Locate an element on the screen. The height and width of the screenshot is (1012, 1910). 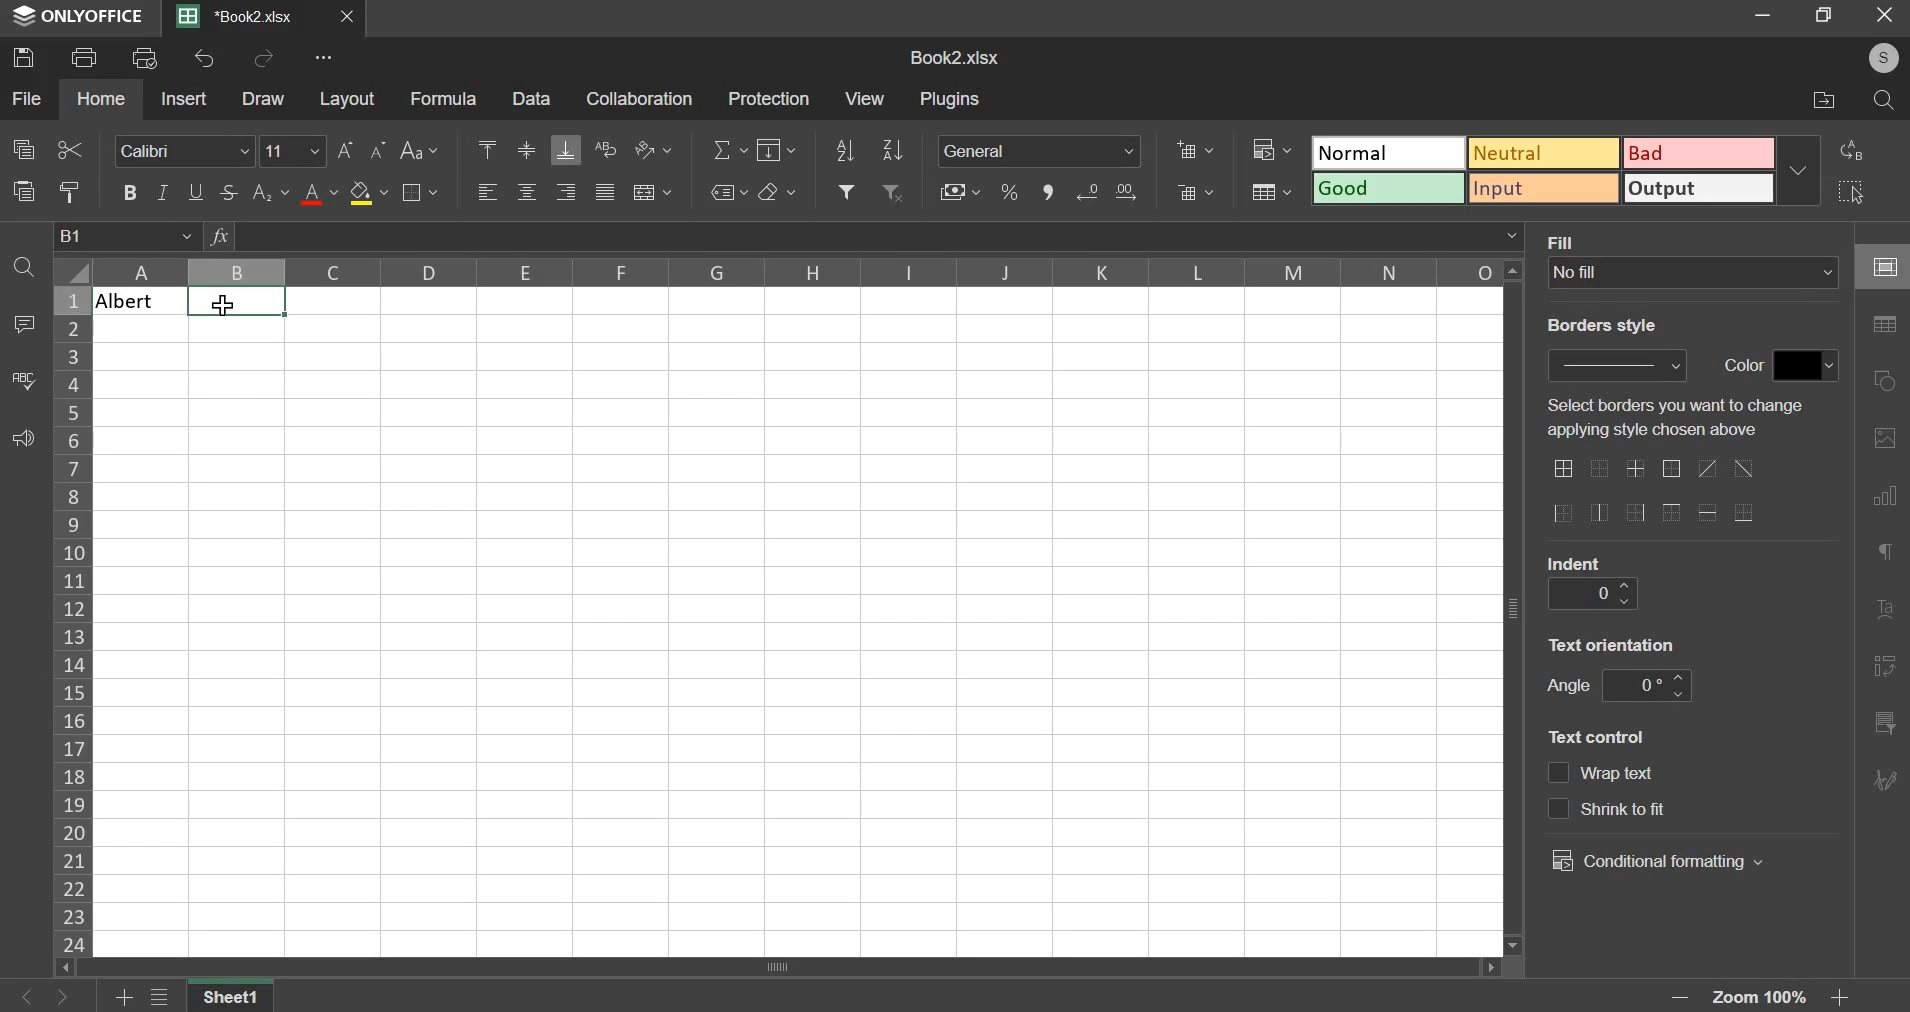
conditional formatting is located at coordinates (1663, 862).